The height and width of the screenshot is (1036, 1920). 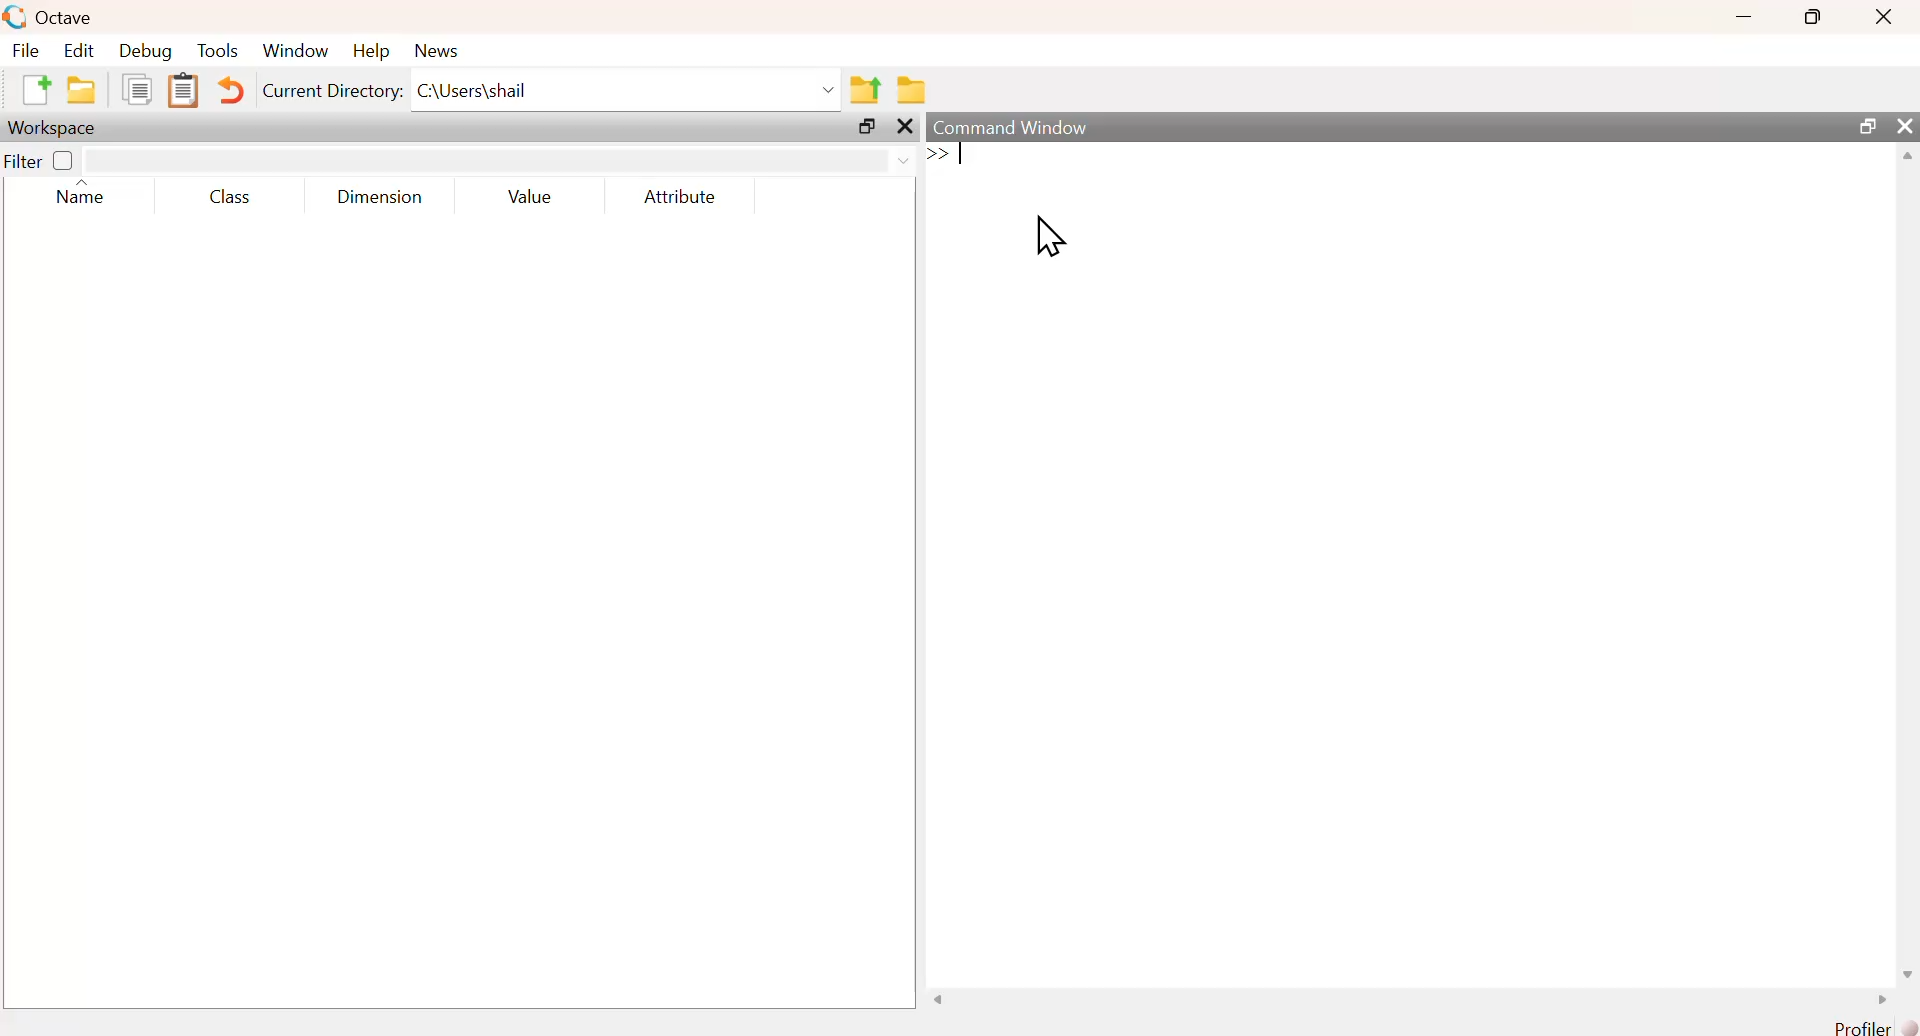 What do you see at coordinates (383, 198) in the screenshot?
I see `Dimension` at bounding box center [383, 198].